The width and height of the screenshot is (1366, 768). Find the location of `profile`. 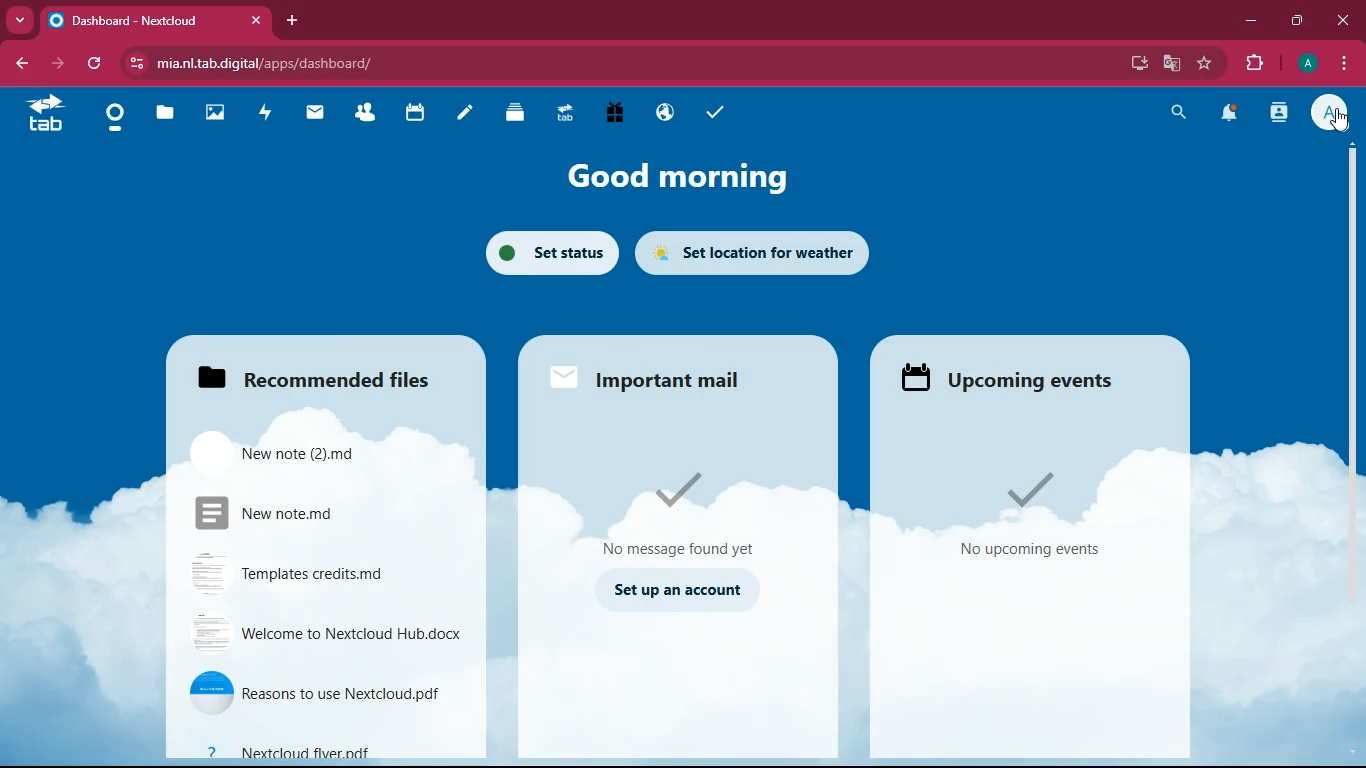

profile is located at coordinates (1333, 114).